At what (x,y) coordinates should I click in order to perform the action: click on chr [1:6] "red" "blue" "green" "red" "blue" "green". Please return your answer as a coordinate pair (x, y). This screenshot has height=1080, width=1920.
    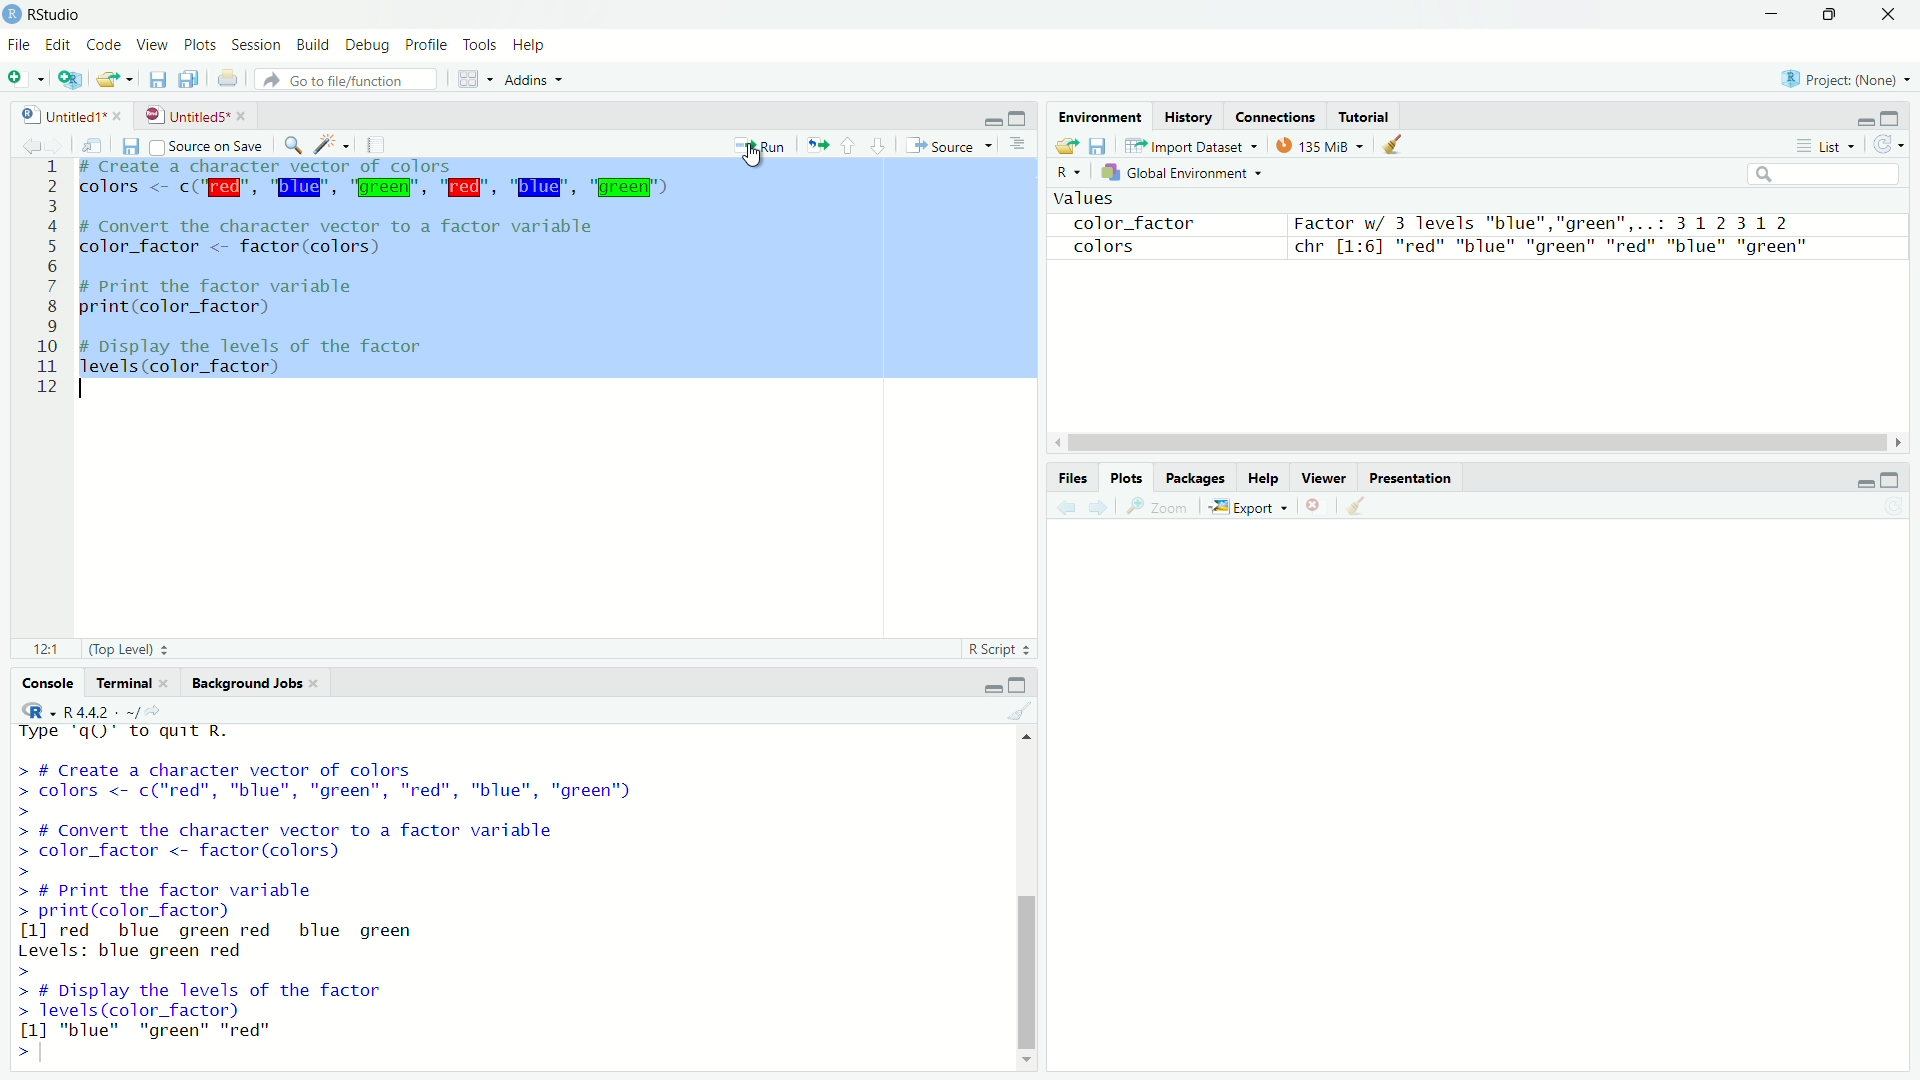
    Looking at the image, I should click on (1564, 247).